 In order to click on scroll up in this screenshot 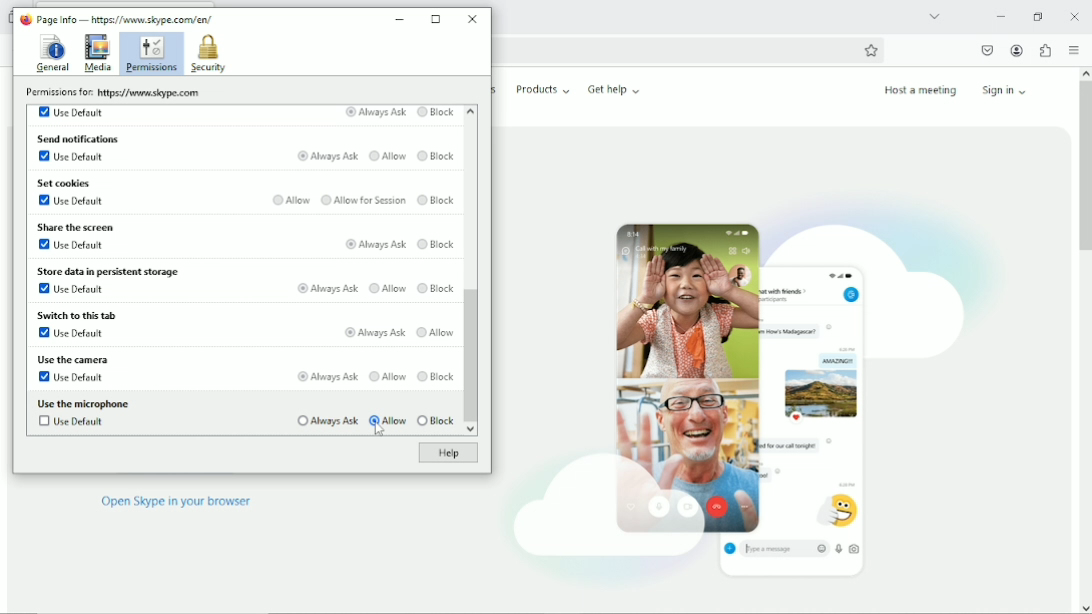, I will do `click(1084, 71)`.